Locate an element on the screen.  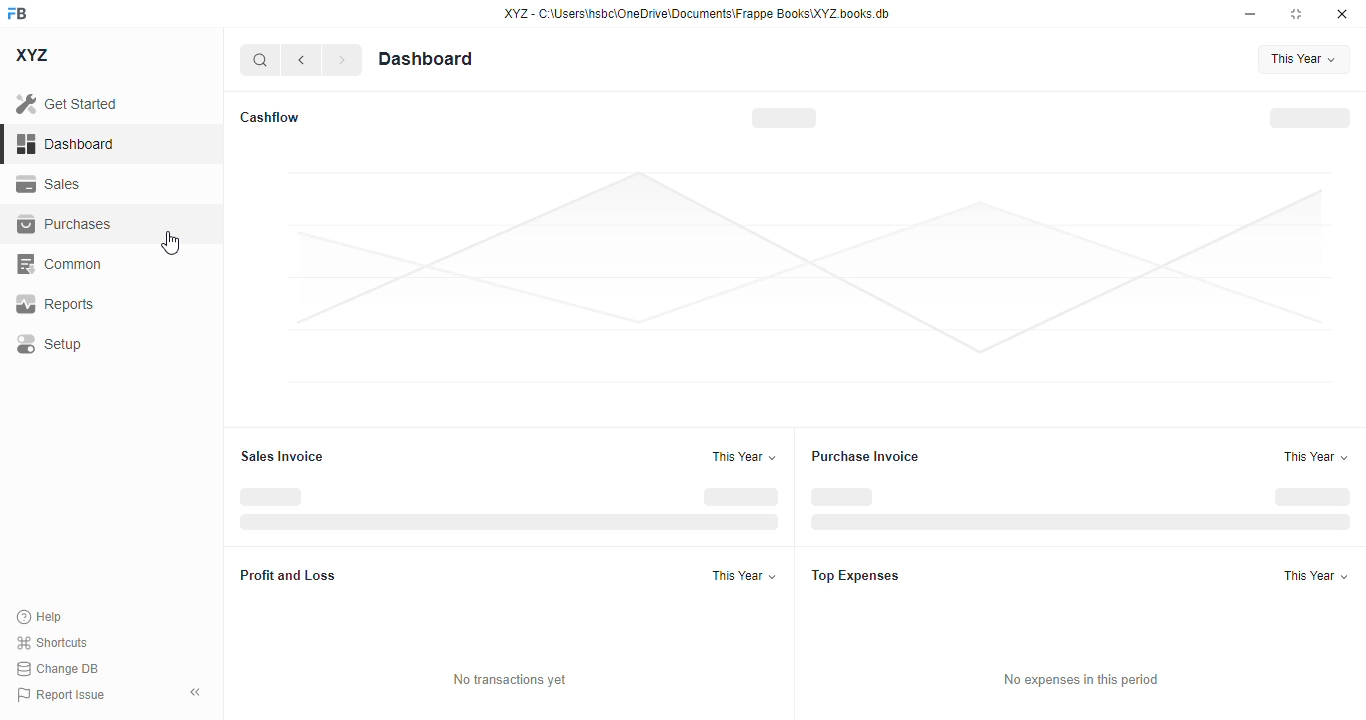
search is located at coordinates (261, 60).